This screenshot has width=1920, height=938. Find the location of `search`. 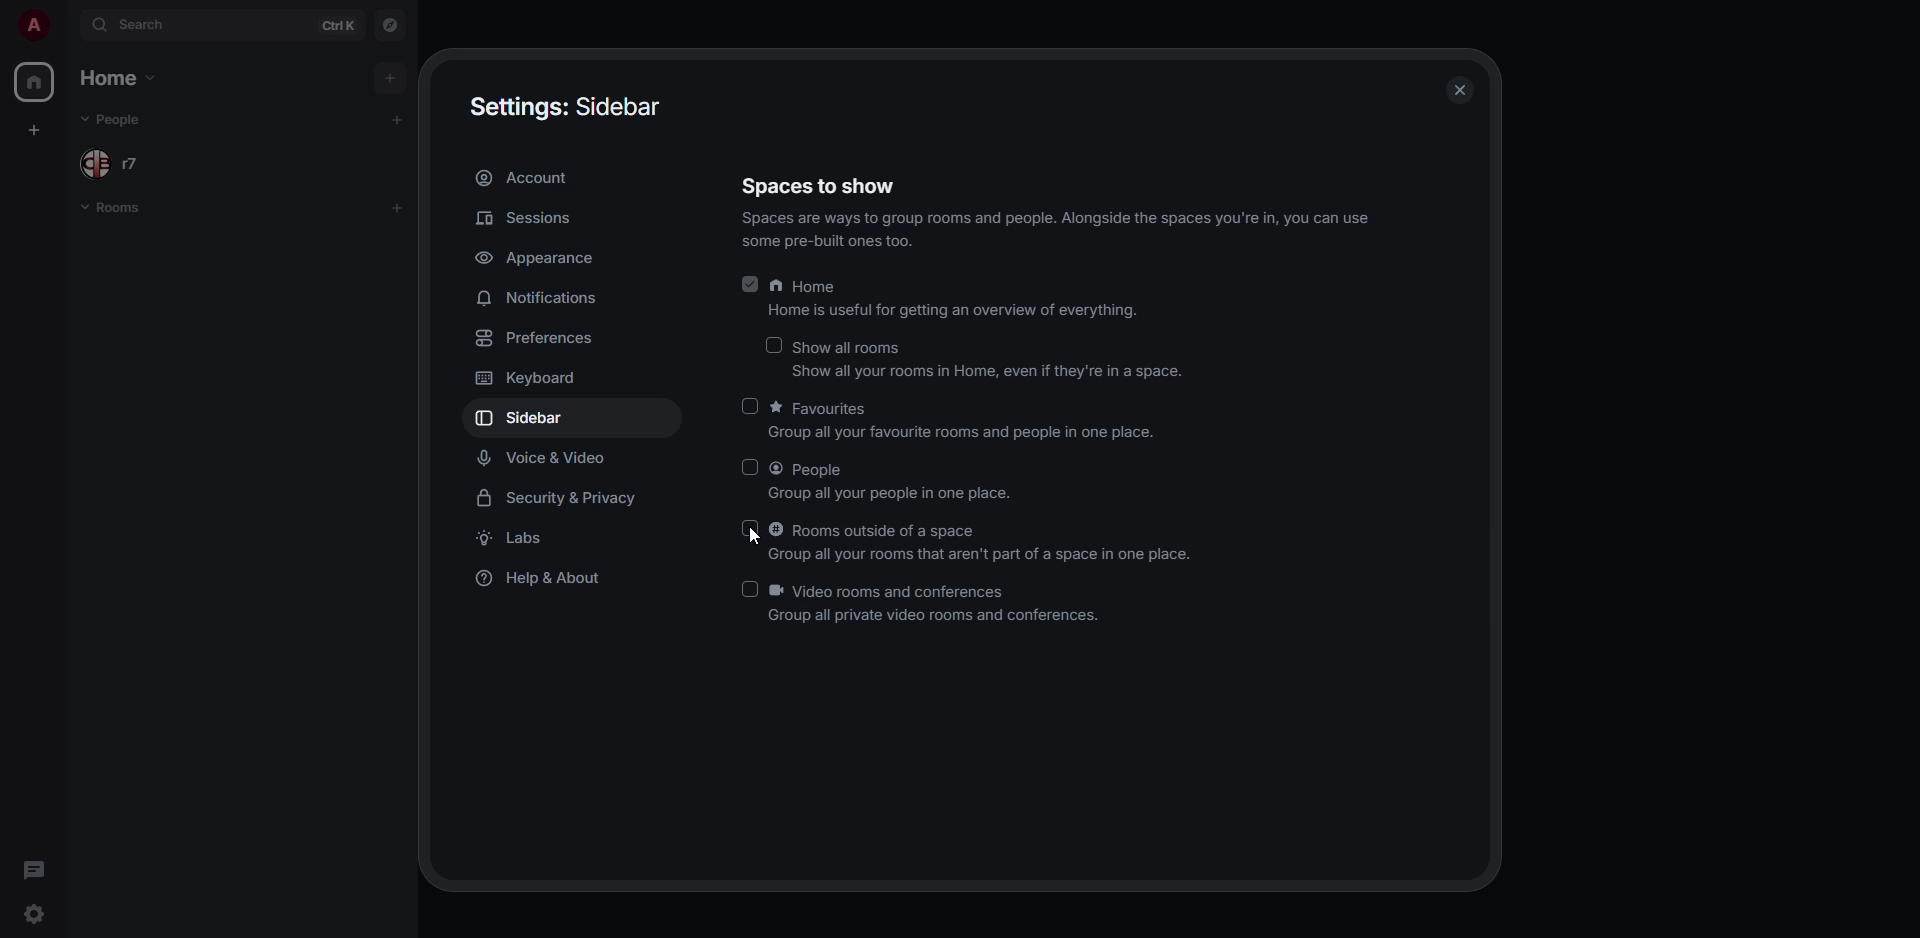

search is located at coordinates (146, 26).